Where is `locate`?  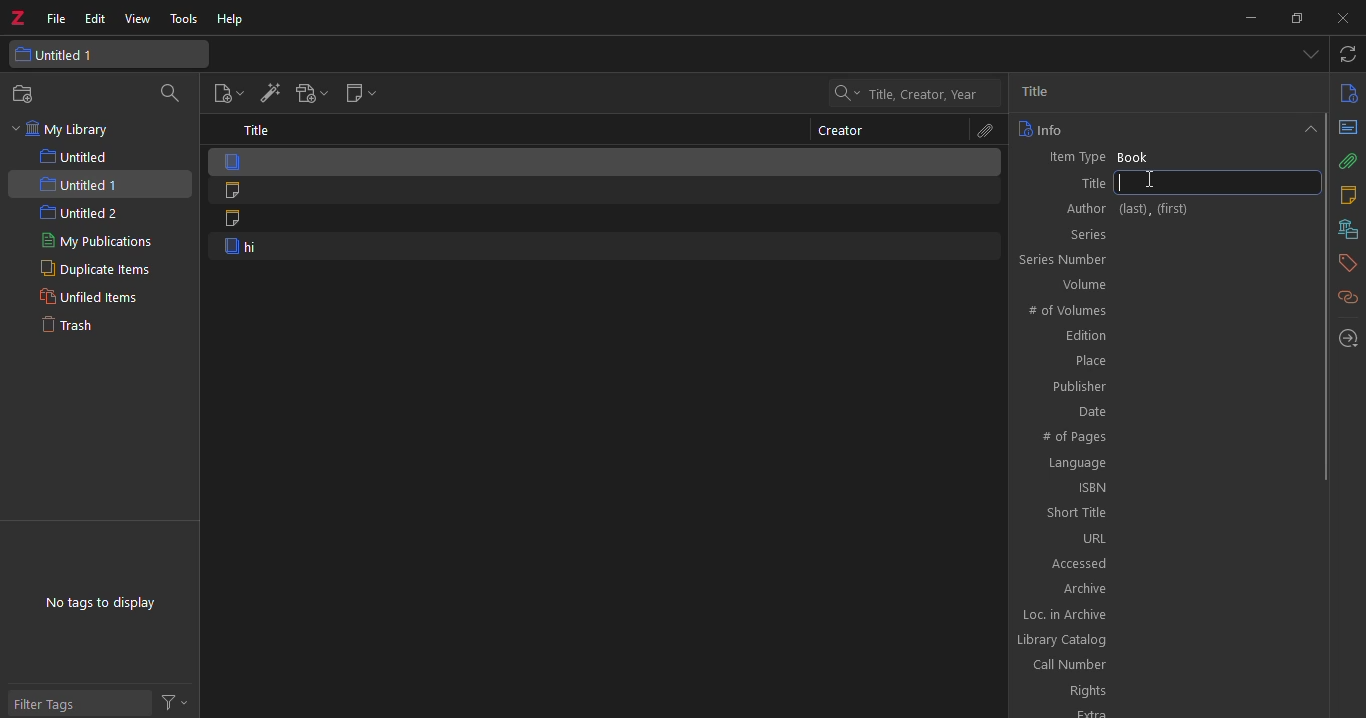
locate is located at coordinates (1349, 338).